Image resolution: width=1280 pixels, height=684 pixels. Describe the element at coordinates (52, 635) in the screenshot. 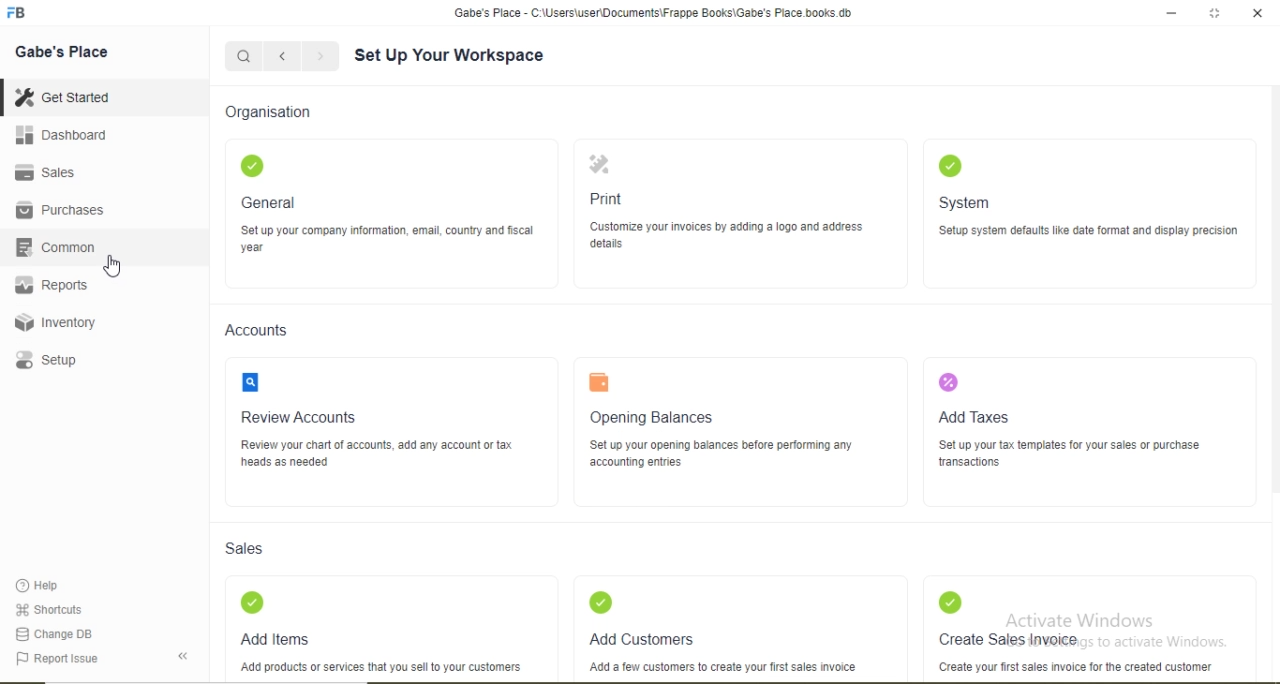

I see `Change DB` at that location.